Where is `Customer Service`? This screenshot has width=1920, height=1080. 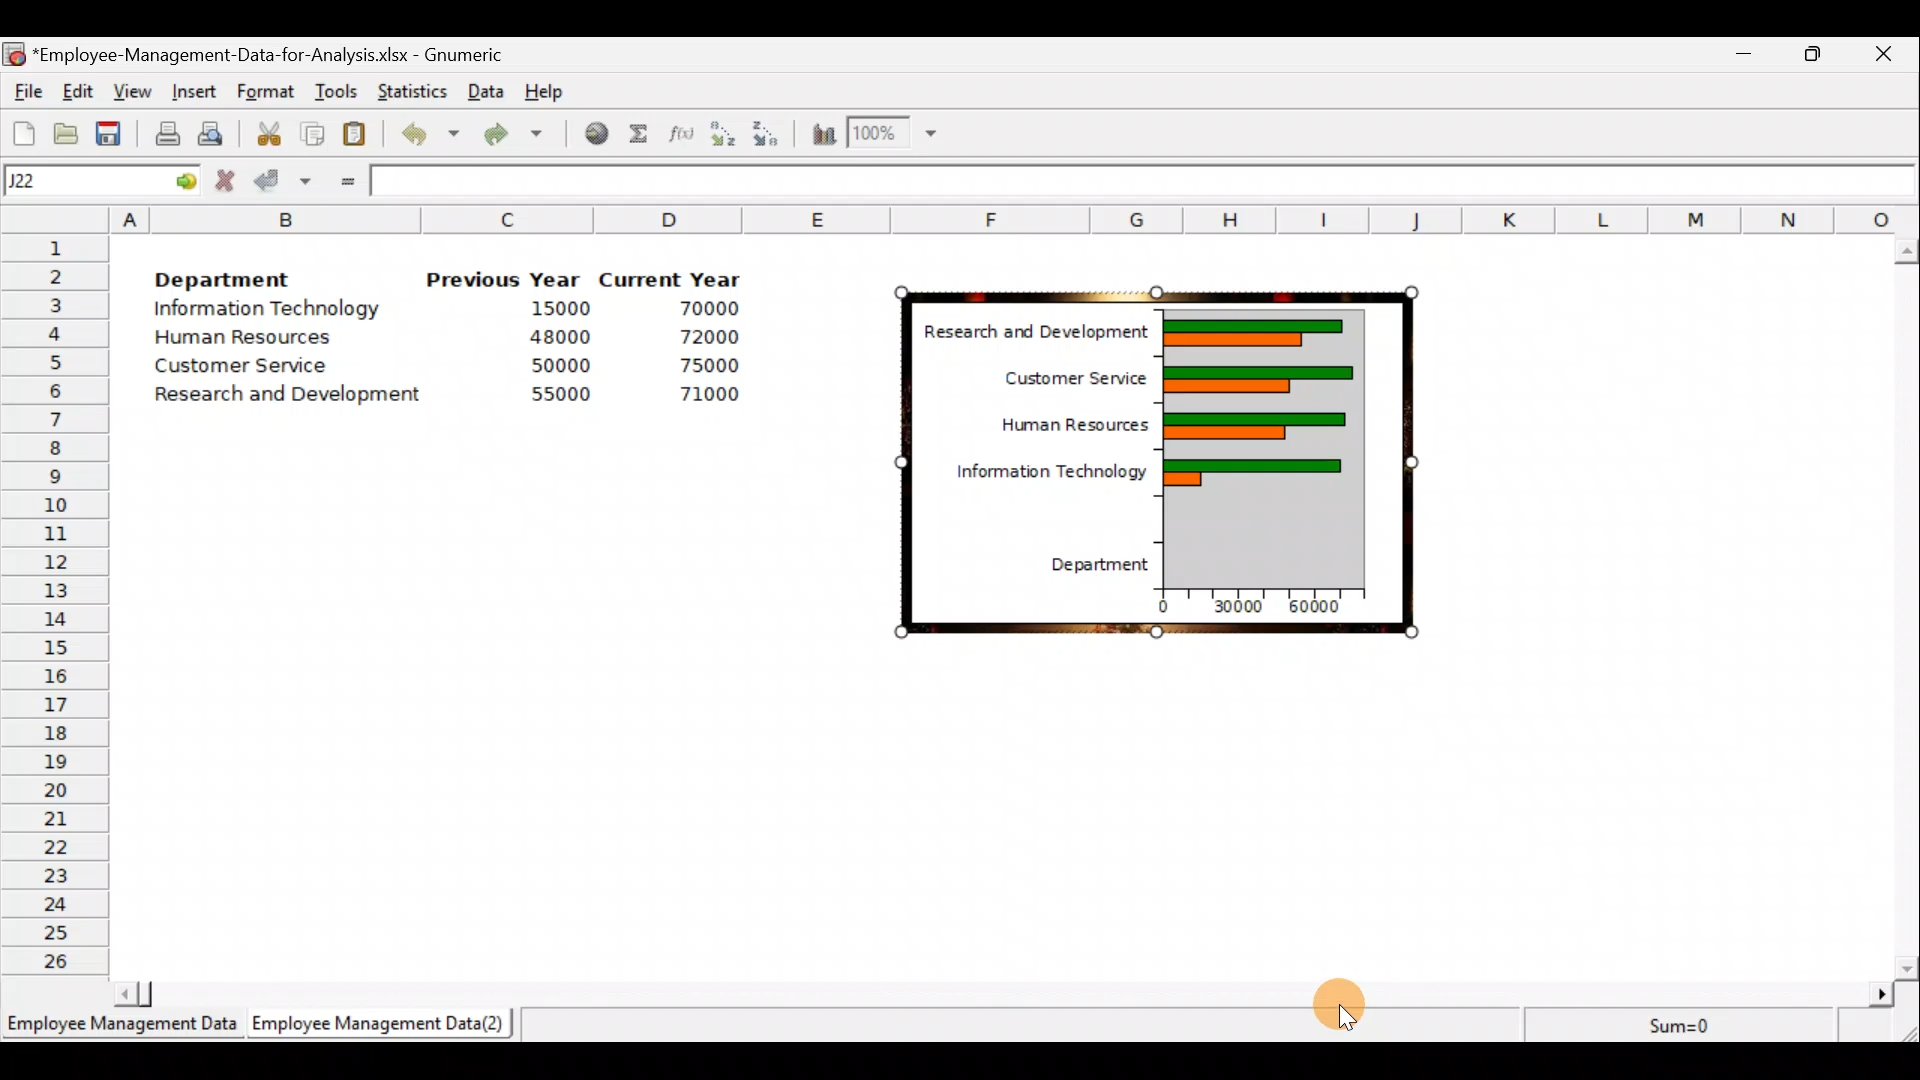
Customer Service is located at coordinates (232, 366).